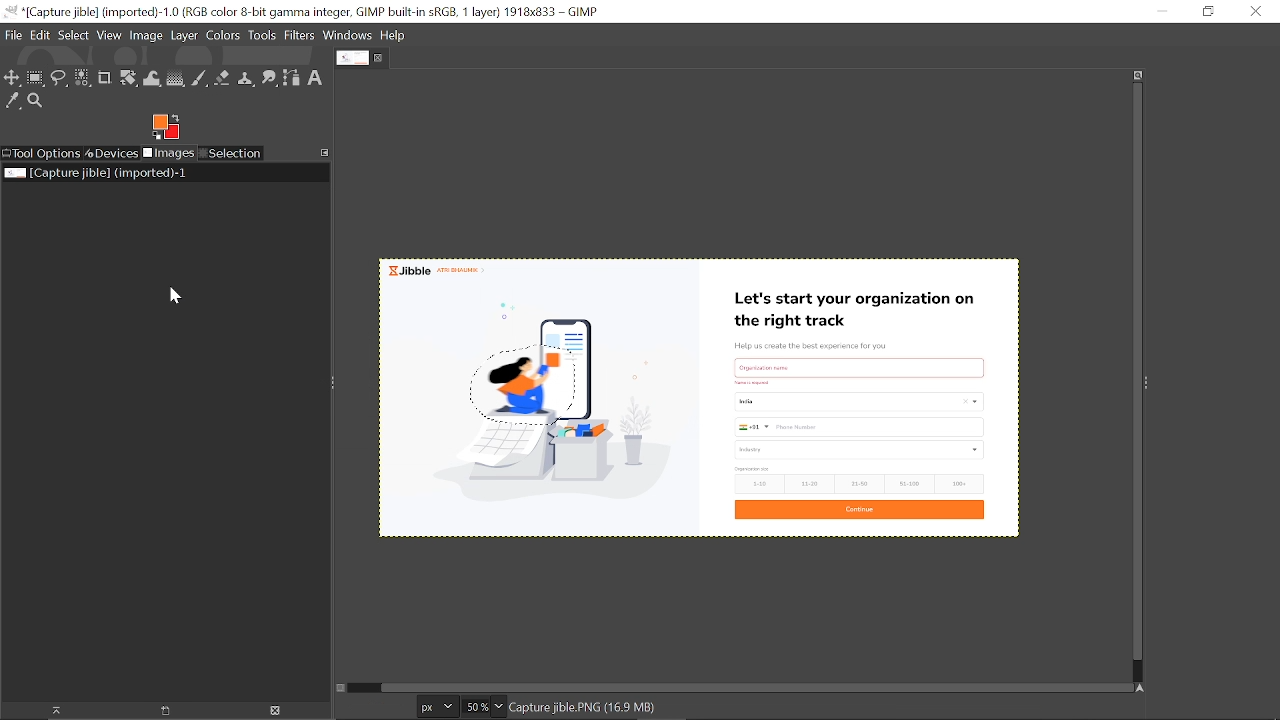  I want to click on Help, so click(394, 36).